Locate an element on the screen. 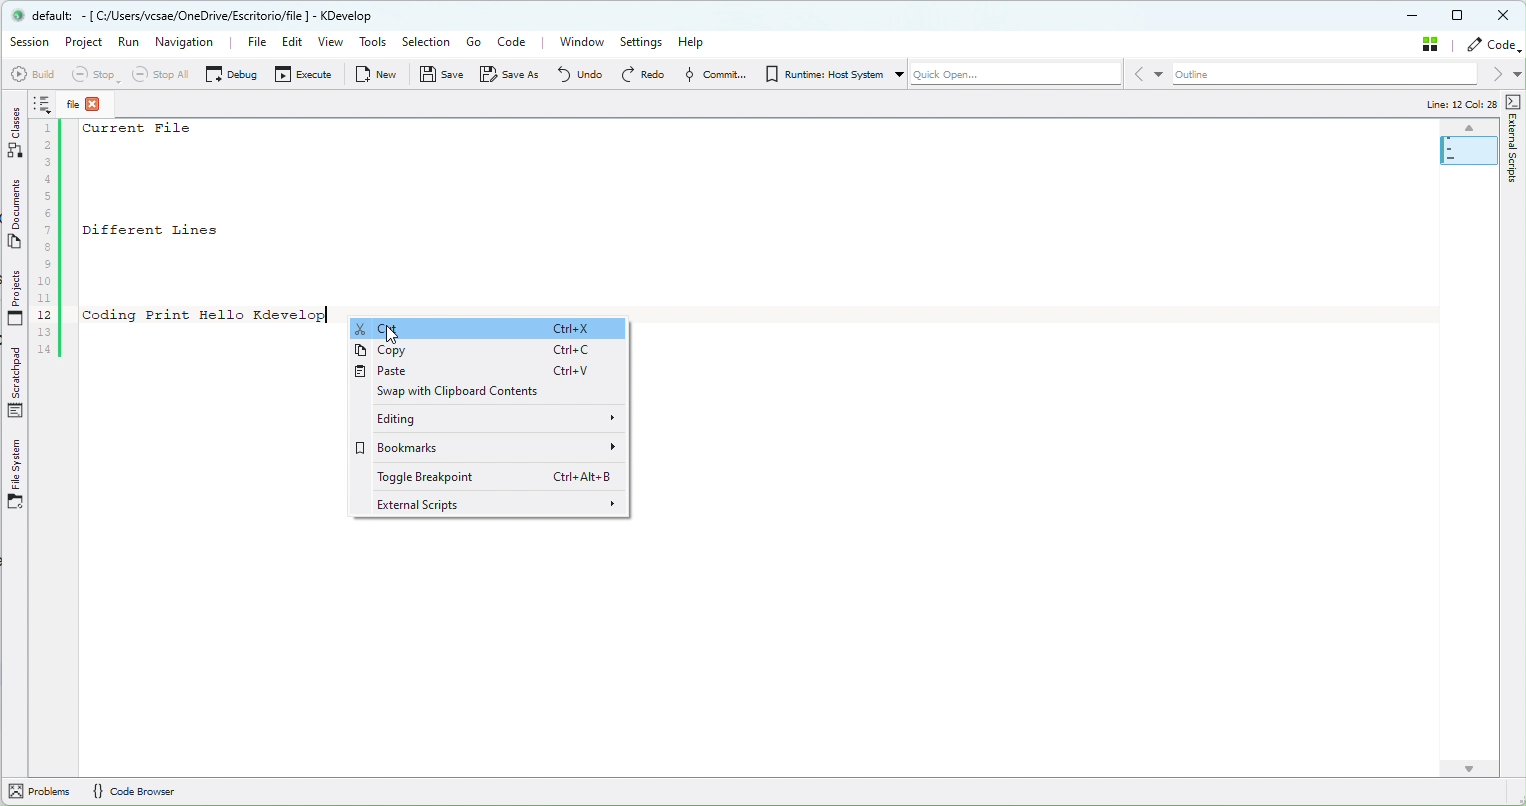  Cursor is located at coordinates (391, 334).